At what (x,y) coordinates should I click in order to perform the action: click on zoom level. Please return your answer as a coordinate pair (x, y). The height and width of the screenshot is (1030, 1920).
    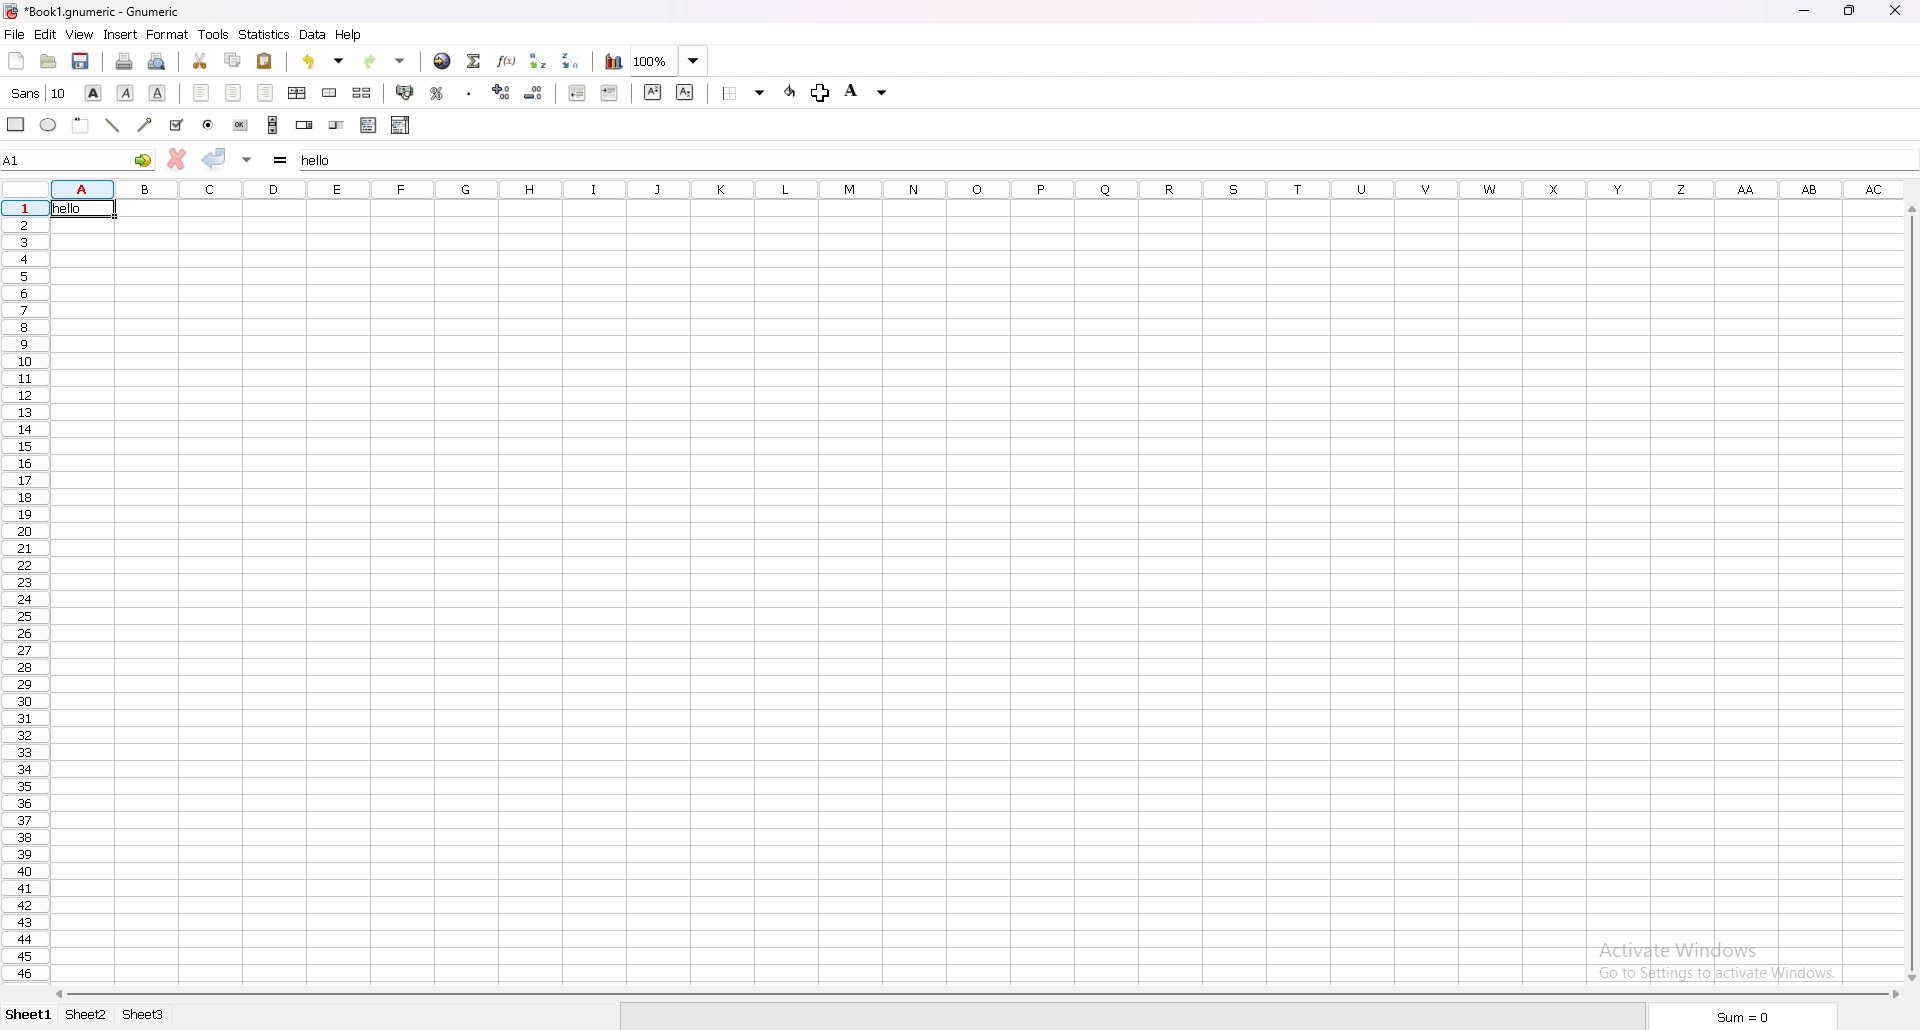
    Looking at the image, I should click on (671, 60).